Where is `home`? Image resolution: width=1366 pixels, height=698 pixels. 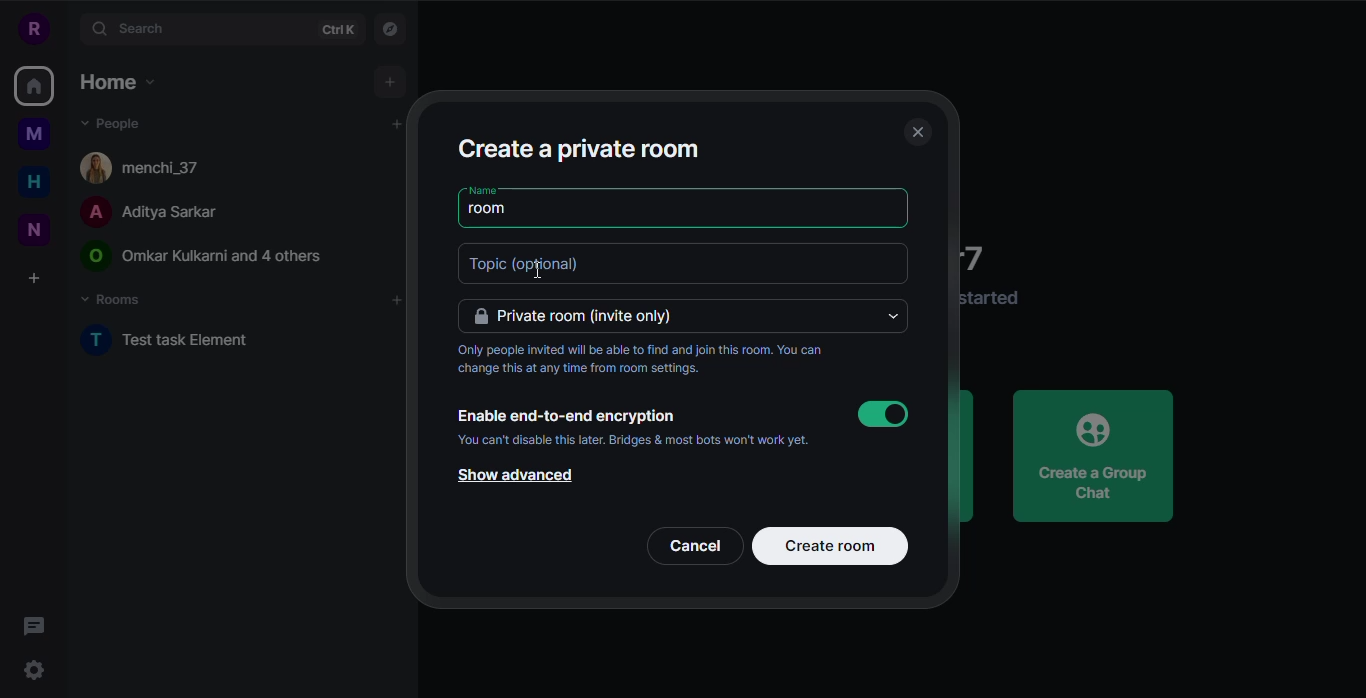
home is located at coordinates (115, 81).